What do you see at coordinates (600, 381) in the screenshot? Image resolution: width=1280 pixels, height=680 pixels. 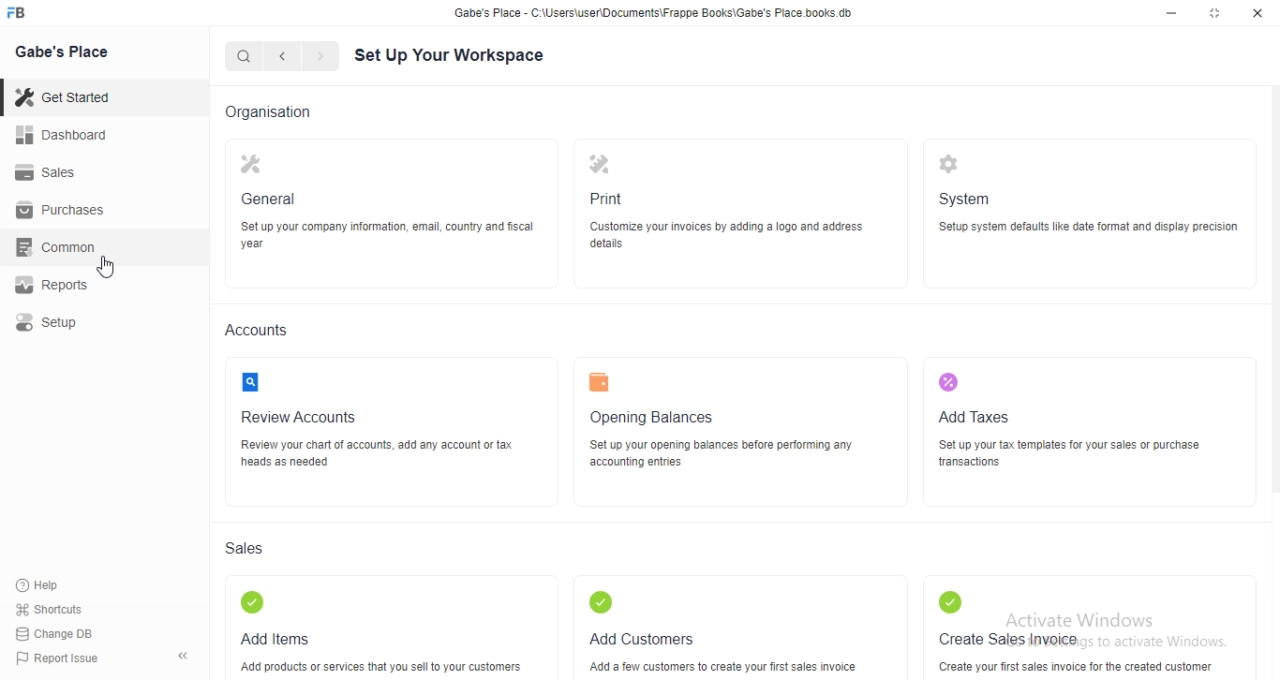 I see `icon` at bounding box center [600, 381].